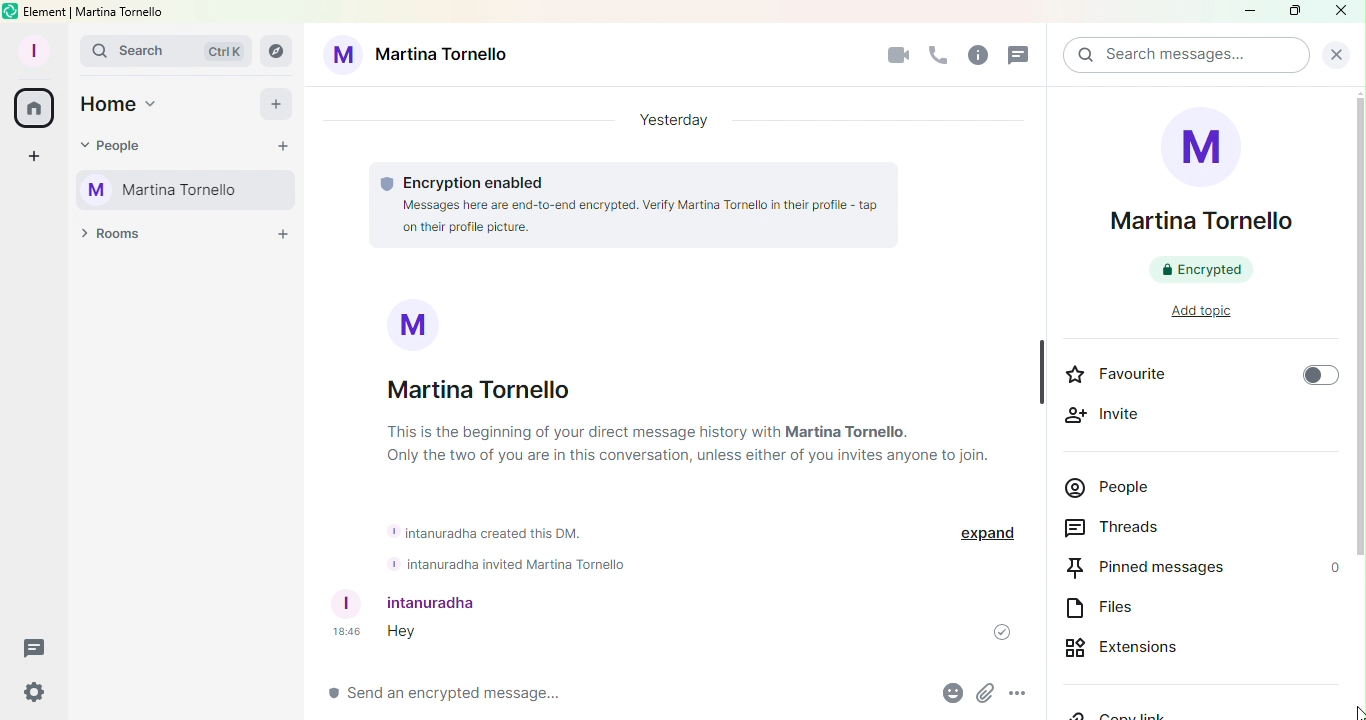 This screenshot has height=720, width=1366. Describe the element at coordinates (1145, 487) in the screenshot. I see `People` at that location.